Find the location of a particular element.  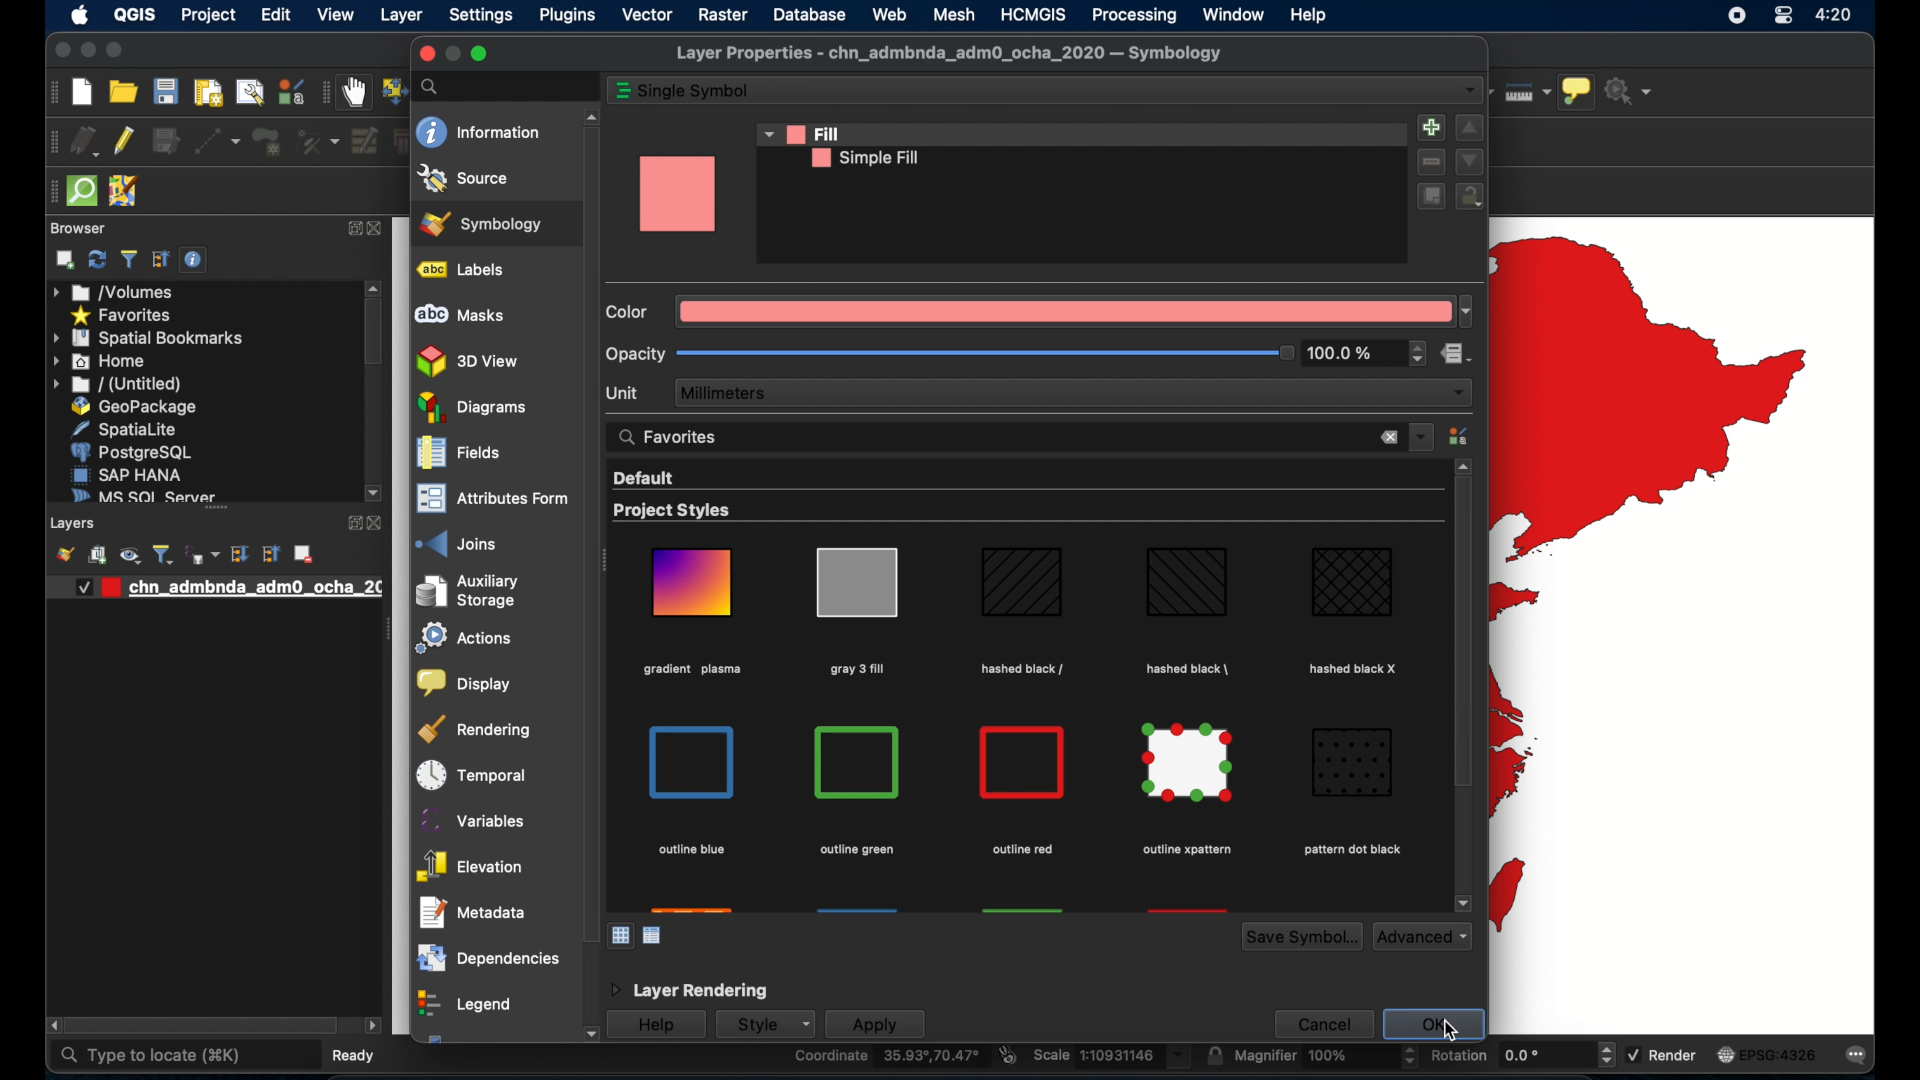

gradient plasma is located at coordinates (693, 672).